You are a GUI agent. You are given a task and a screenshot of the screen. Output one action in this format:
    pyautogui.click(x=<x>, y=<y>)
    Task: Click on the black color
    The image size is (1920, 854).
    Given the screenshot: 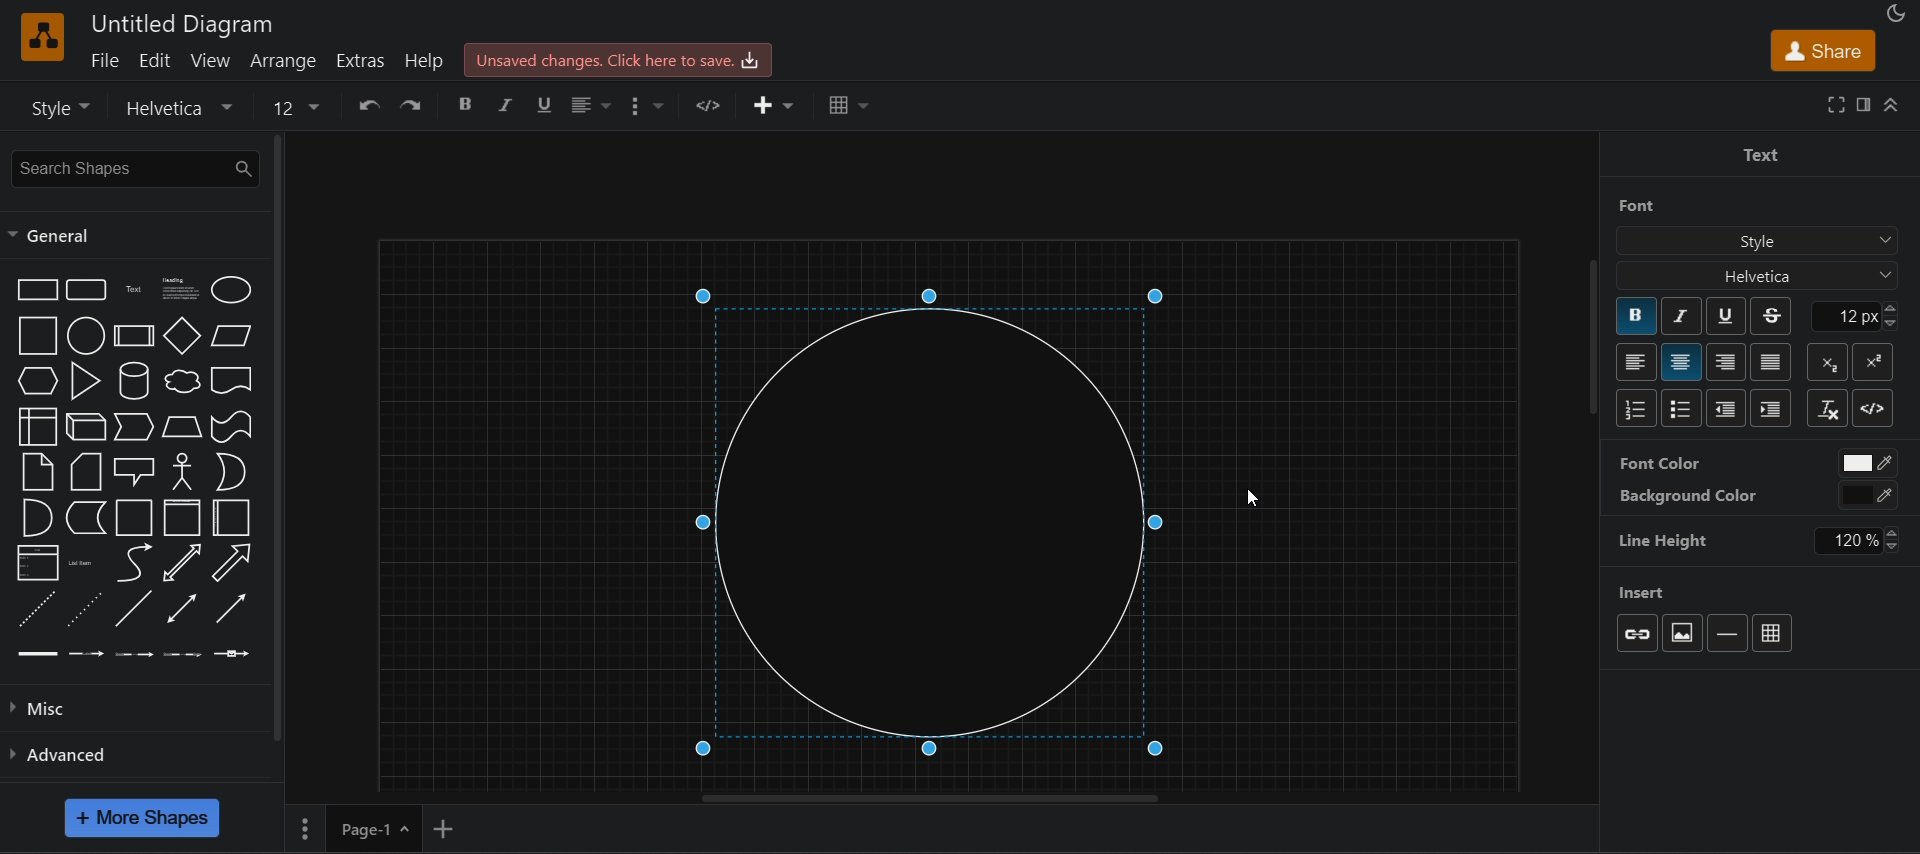 What is the action you would take?
    pyautogui.click(x=1871, y=493)
    